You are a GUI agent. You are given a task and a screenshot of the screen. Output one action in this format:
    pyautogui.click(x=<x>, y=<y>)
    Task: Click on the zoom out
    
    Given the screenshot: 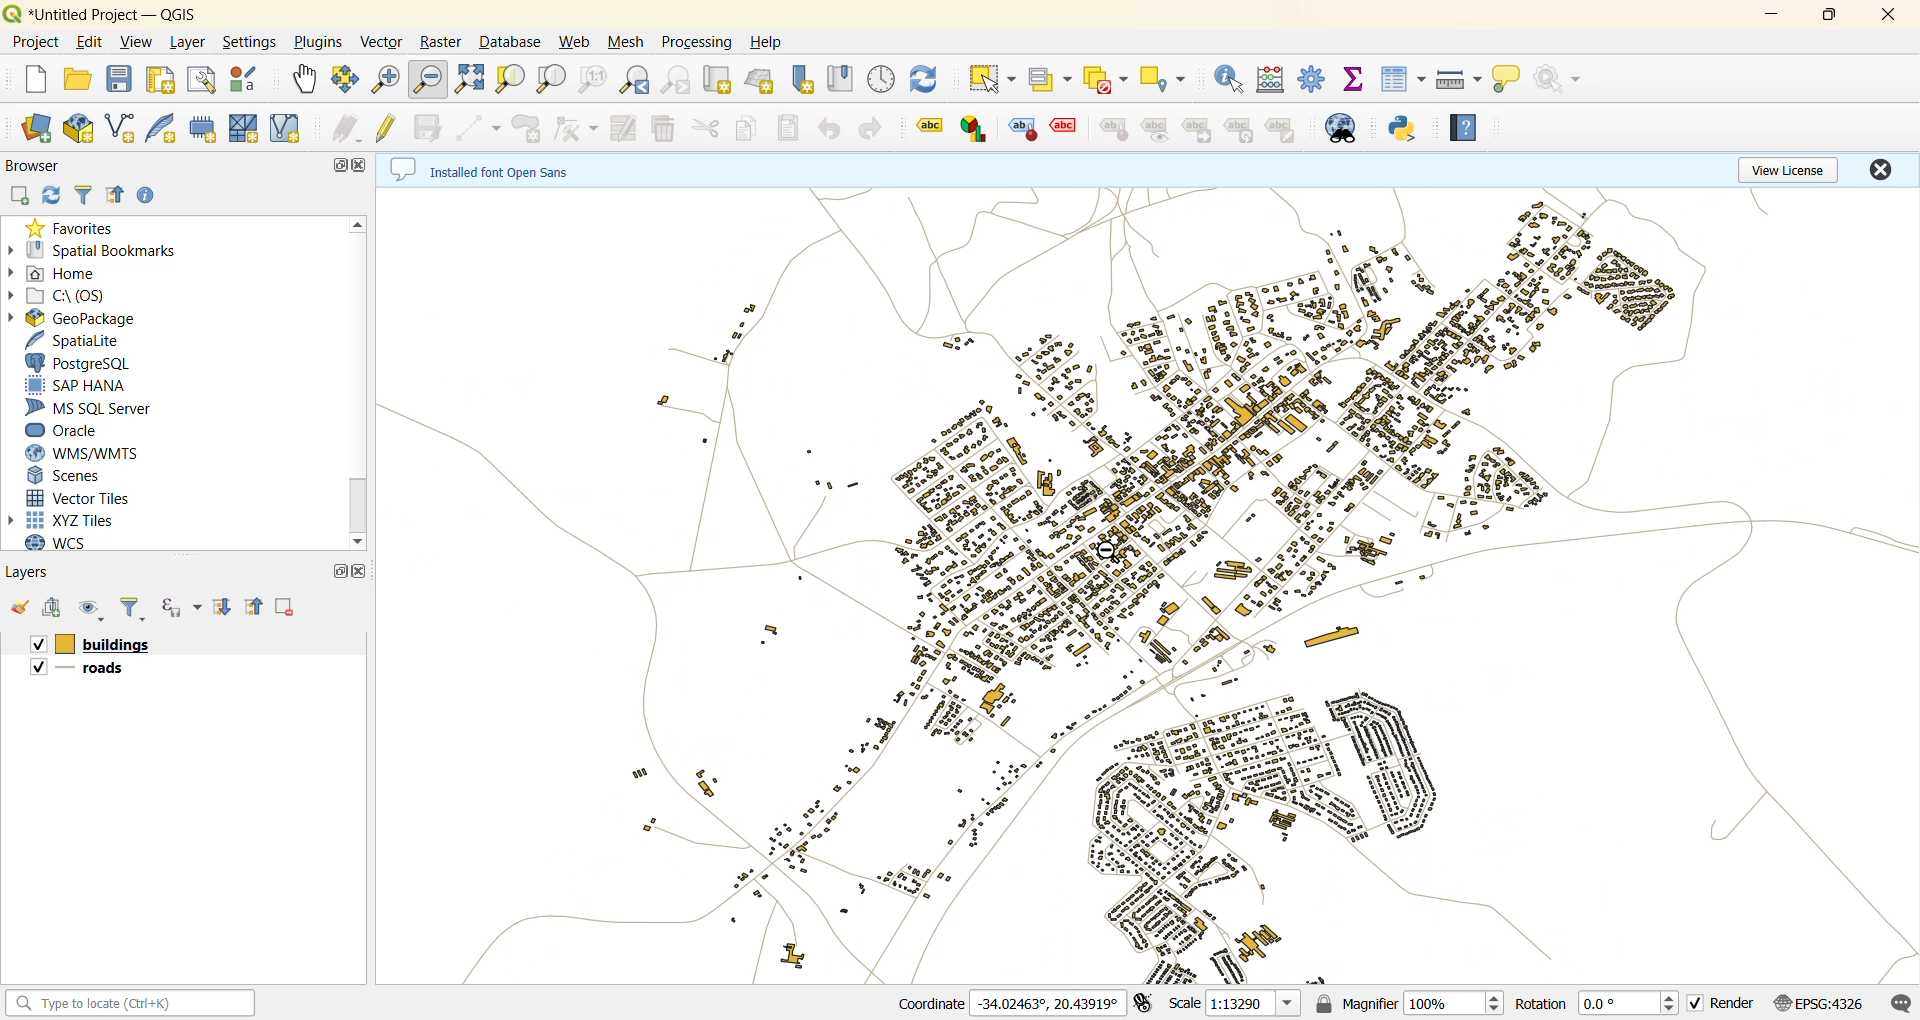 What is the action you would take?
    pyautogui.click(x=431, y=79)
    